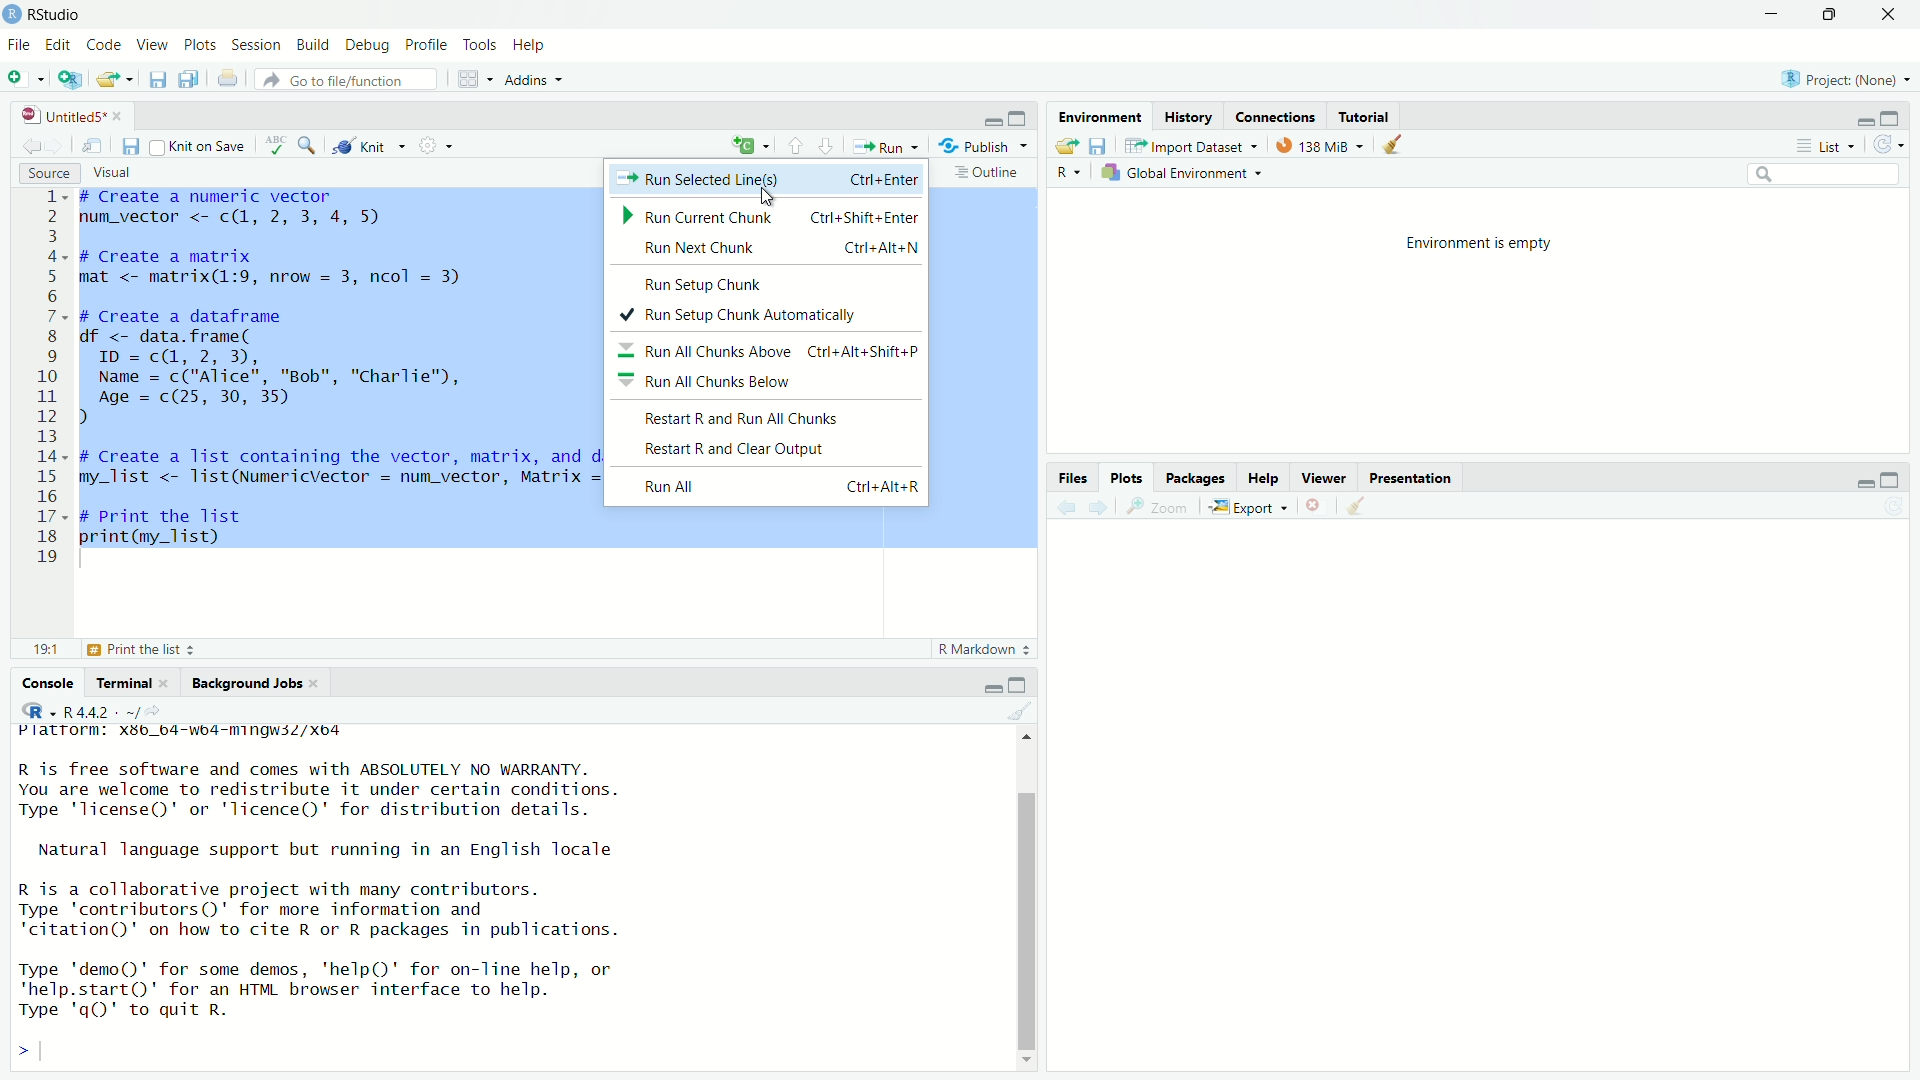  Describe the element at coordinates (712, 283) in the screenshot. I see `Run Setup Chunk` at that location.